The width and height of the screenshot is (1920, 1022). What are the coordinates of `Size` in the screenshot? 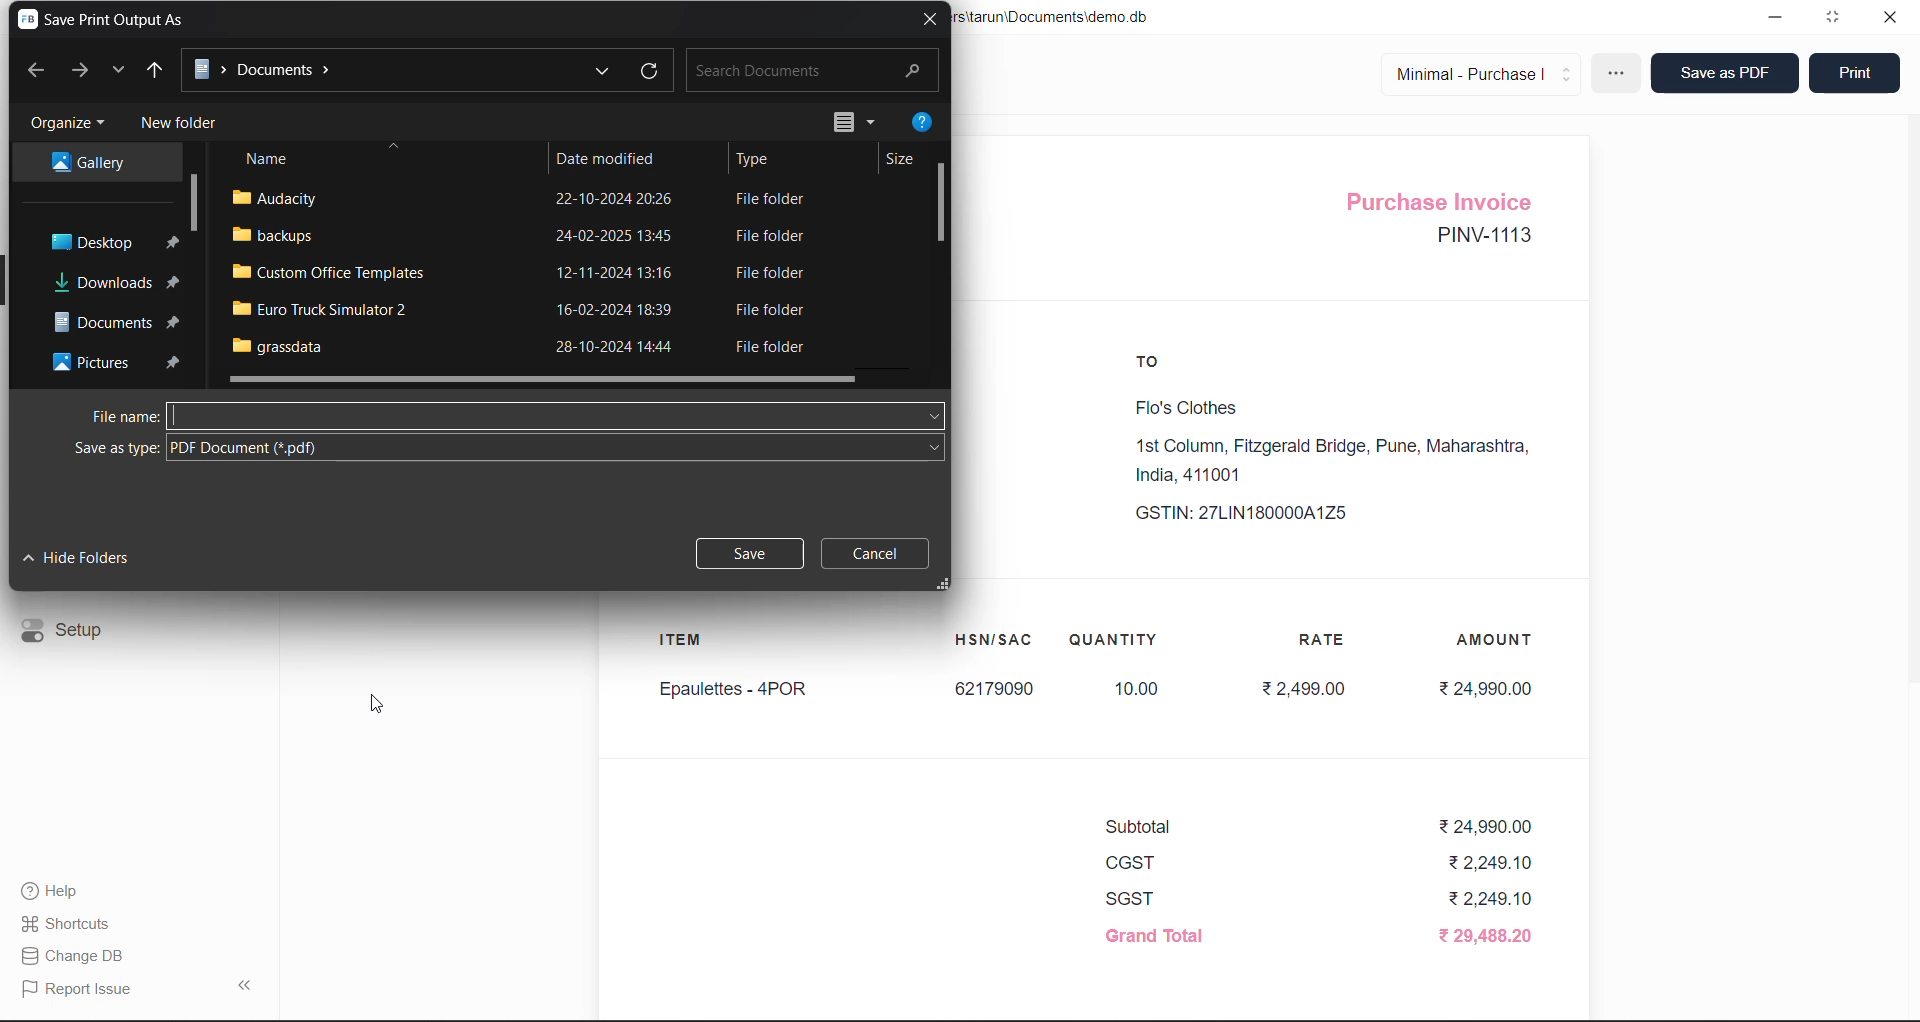 It's located at (905, 164).